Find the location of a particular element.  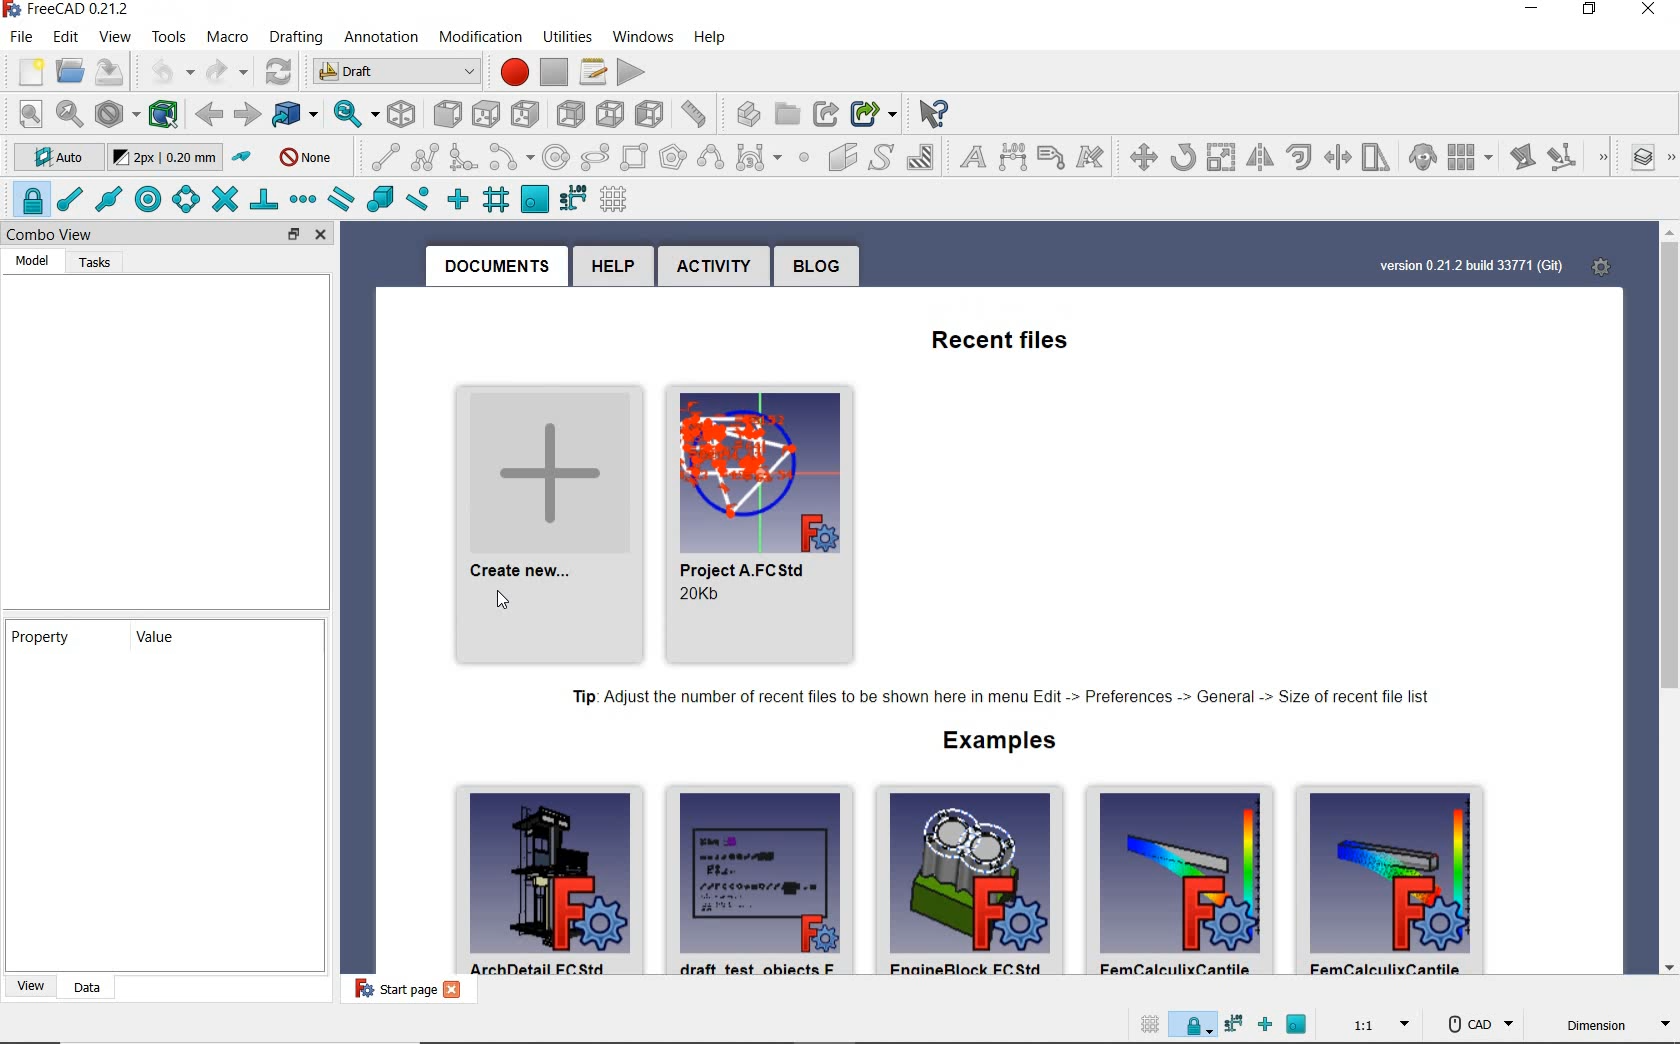

activity is located at coordinates (712, 263).